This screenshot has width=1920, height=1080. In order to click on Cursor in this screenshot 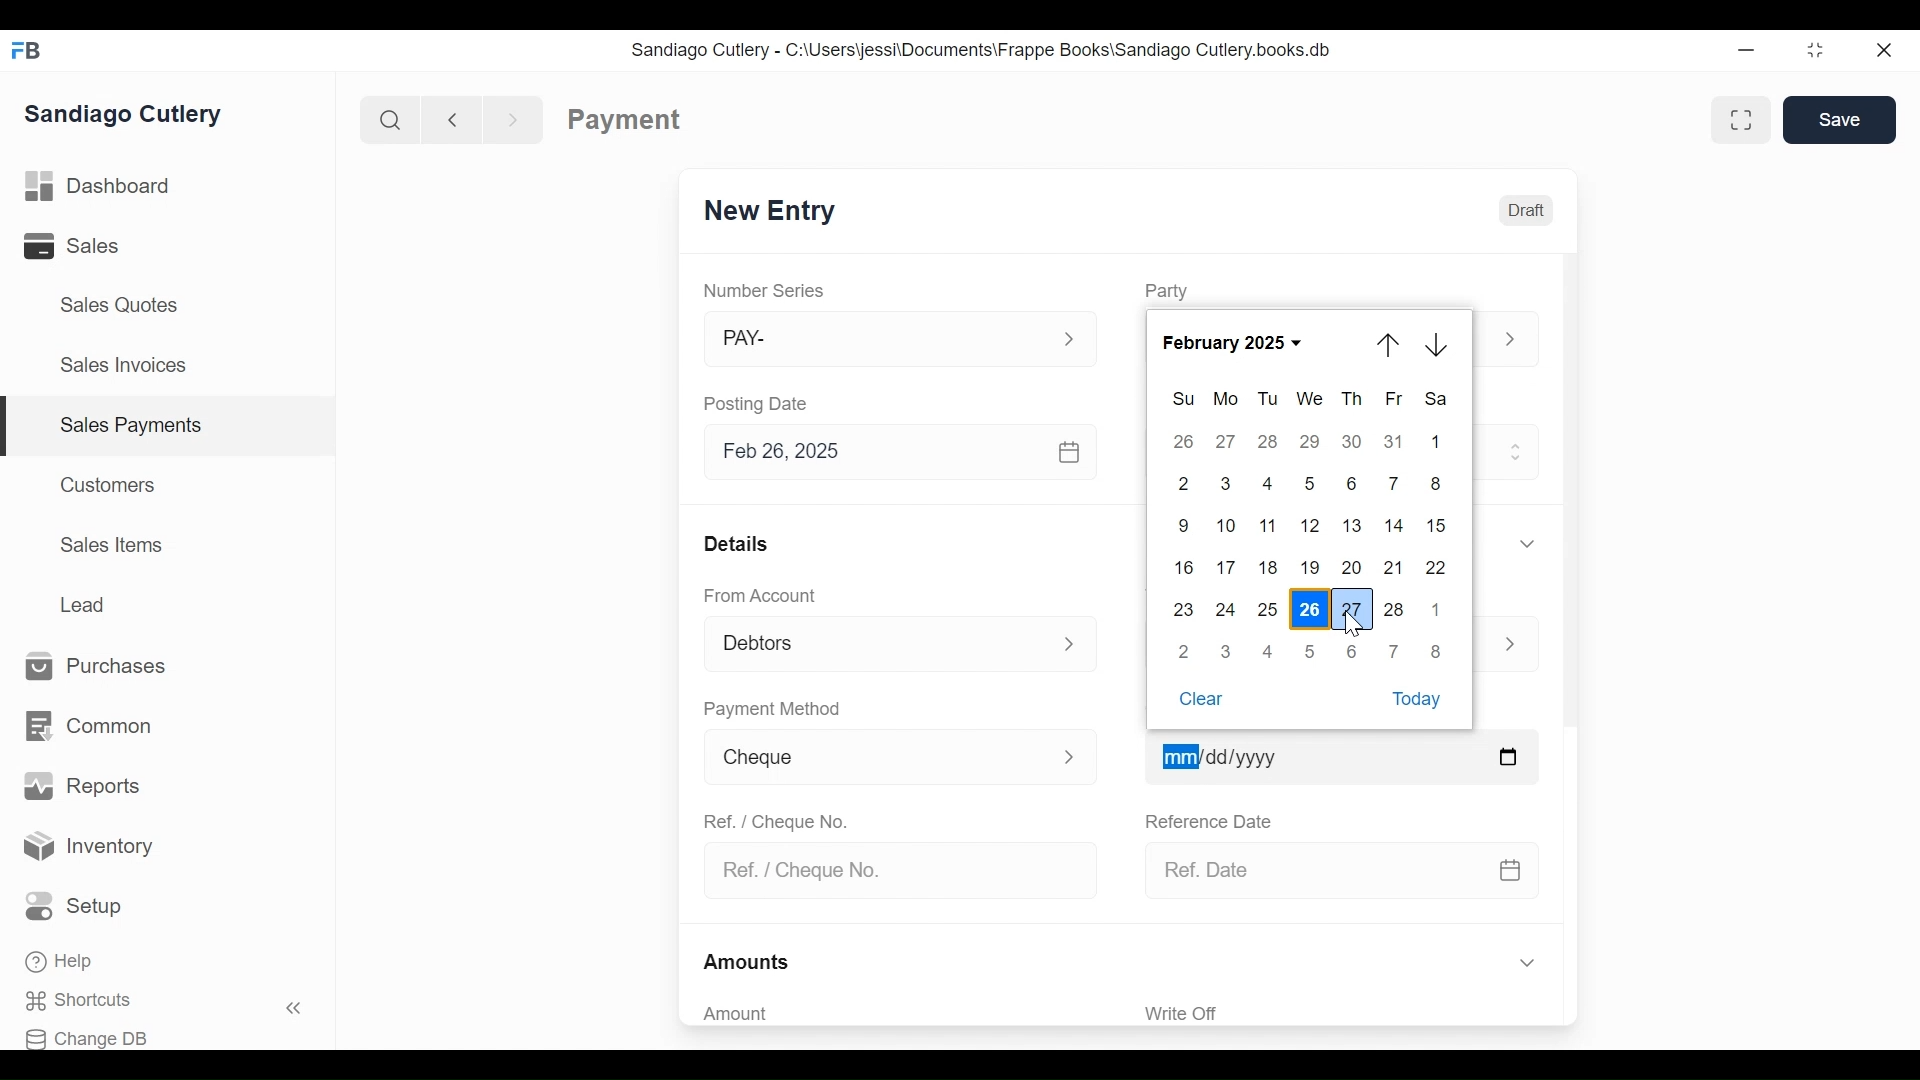, I will do `click(1352, 625)`.